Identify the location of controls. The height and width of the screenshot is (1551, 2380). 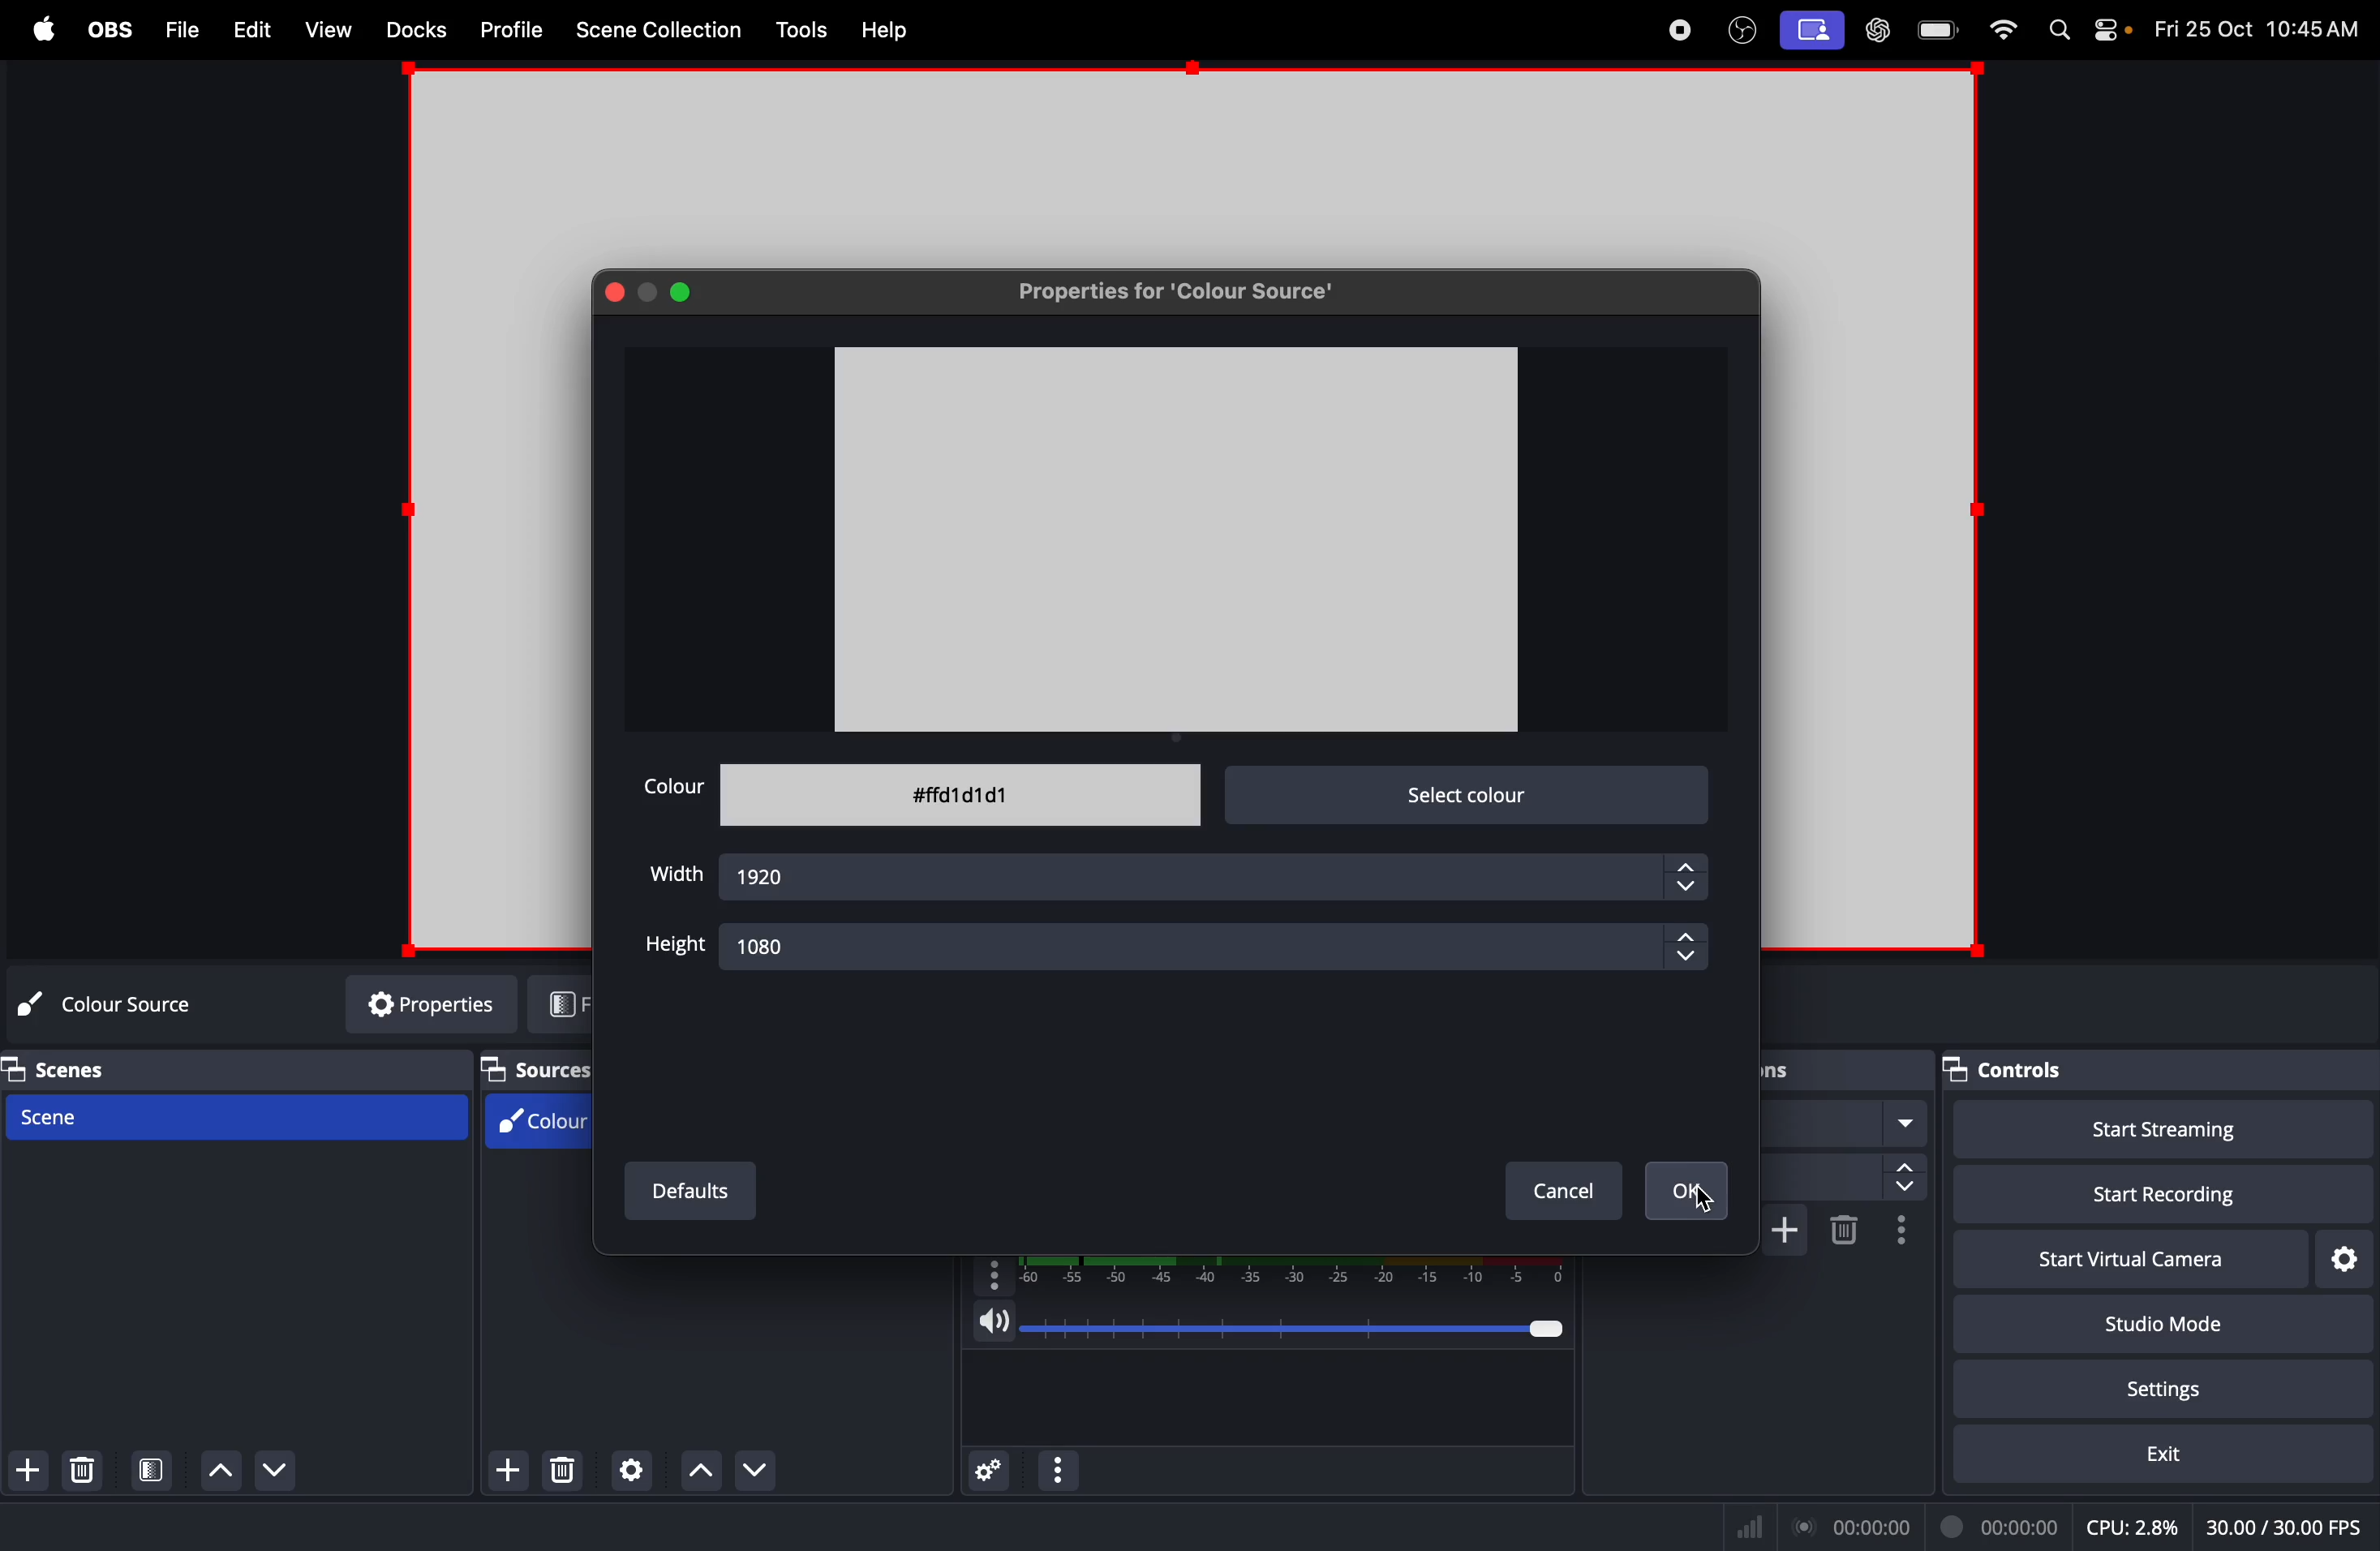
(2004, 1071).